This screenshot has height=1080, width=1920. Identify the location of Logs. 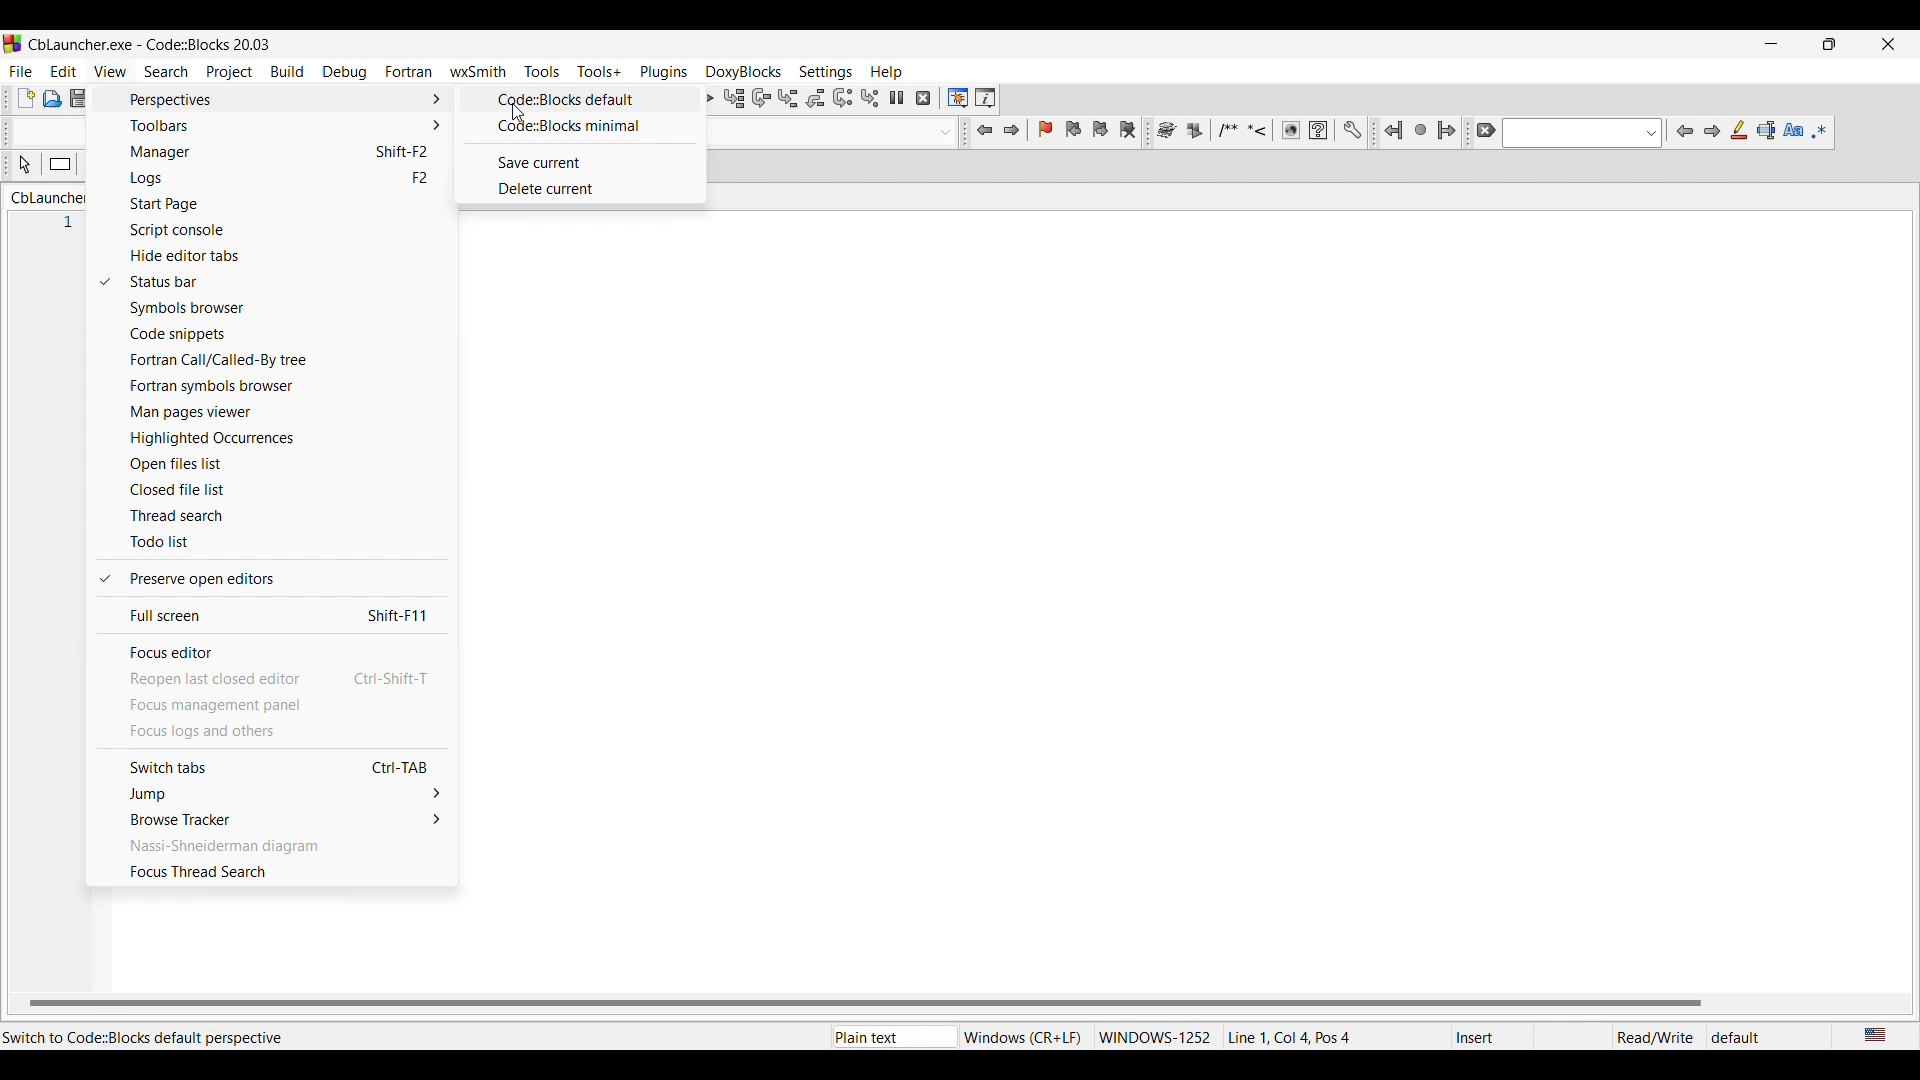
(285, 179).